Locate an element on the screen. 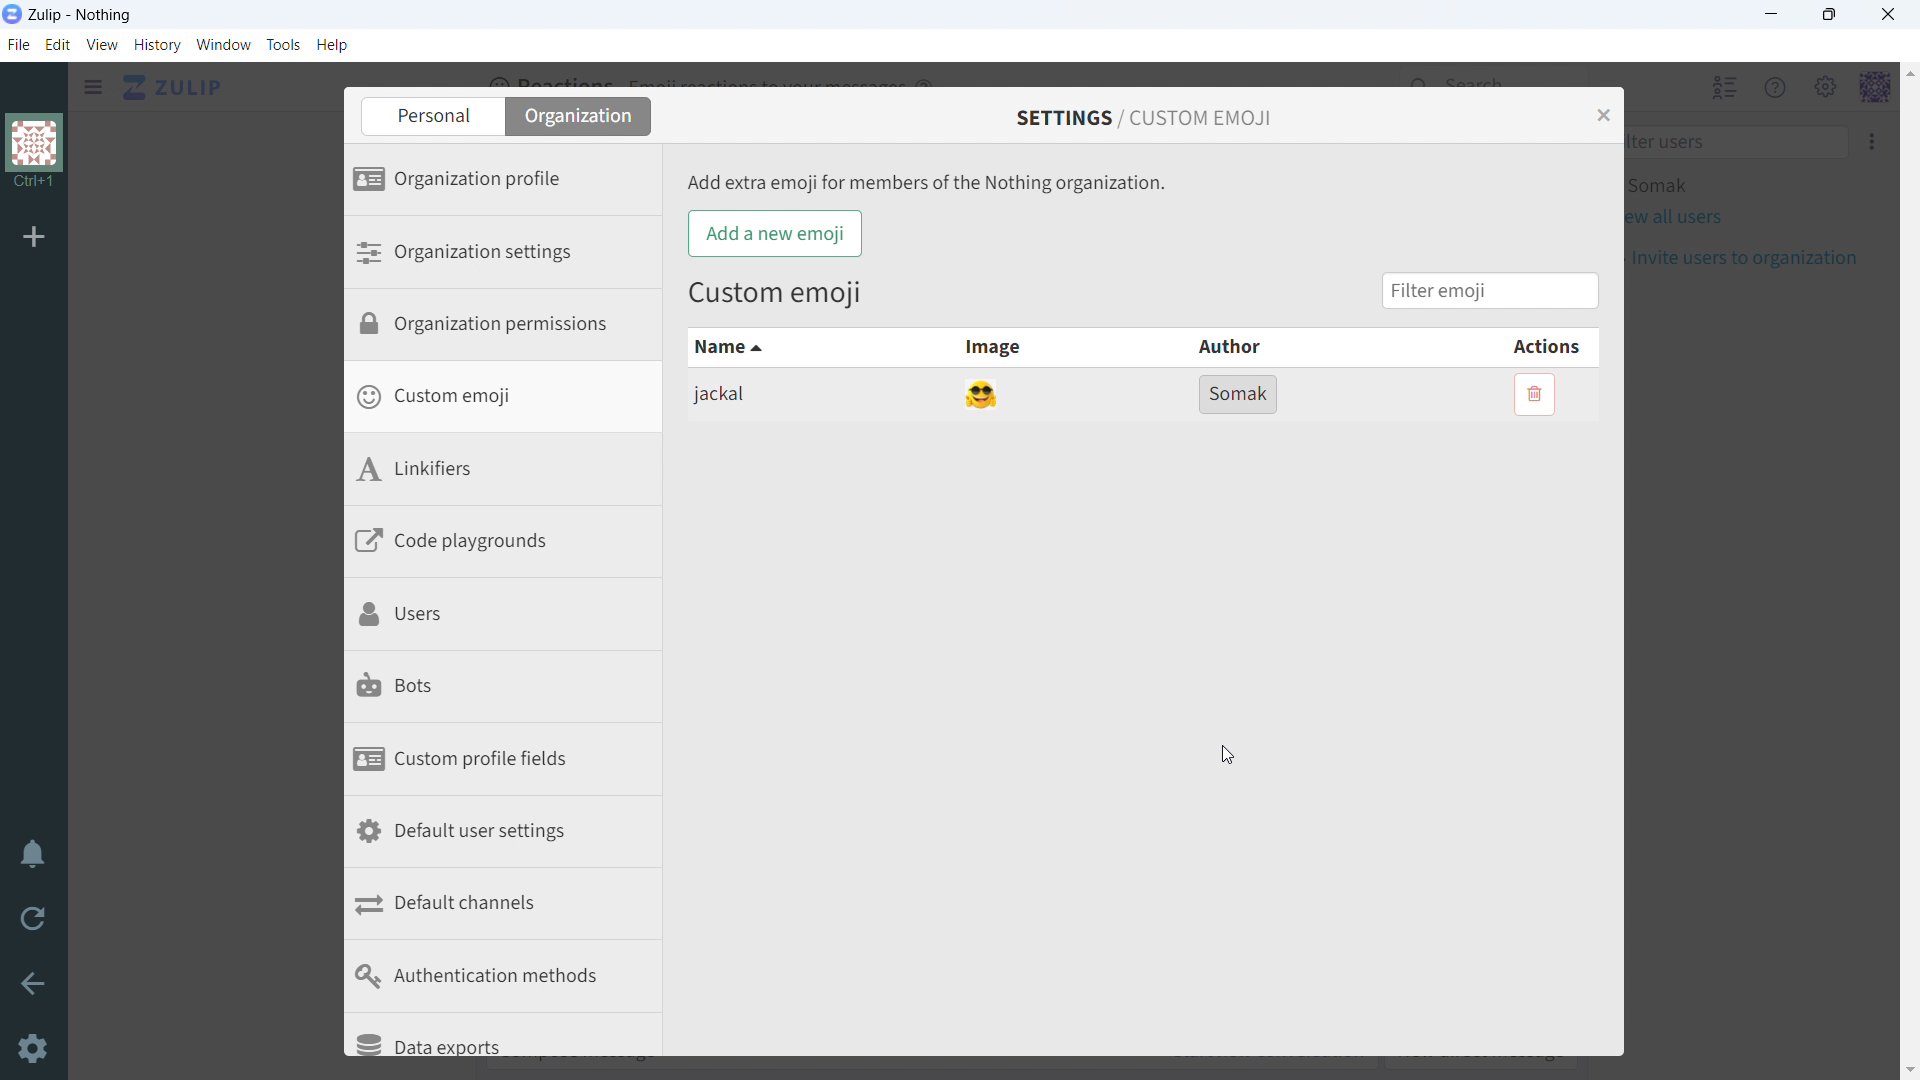 This screenshot has width=1920, height=1080. author is located at coordinates (1233, 348).